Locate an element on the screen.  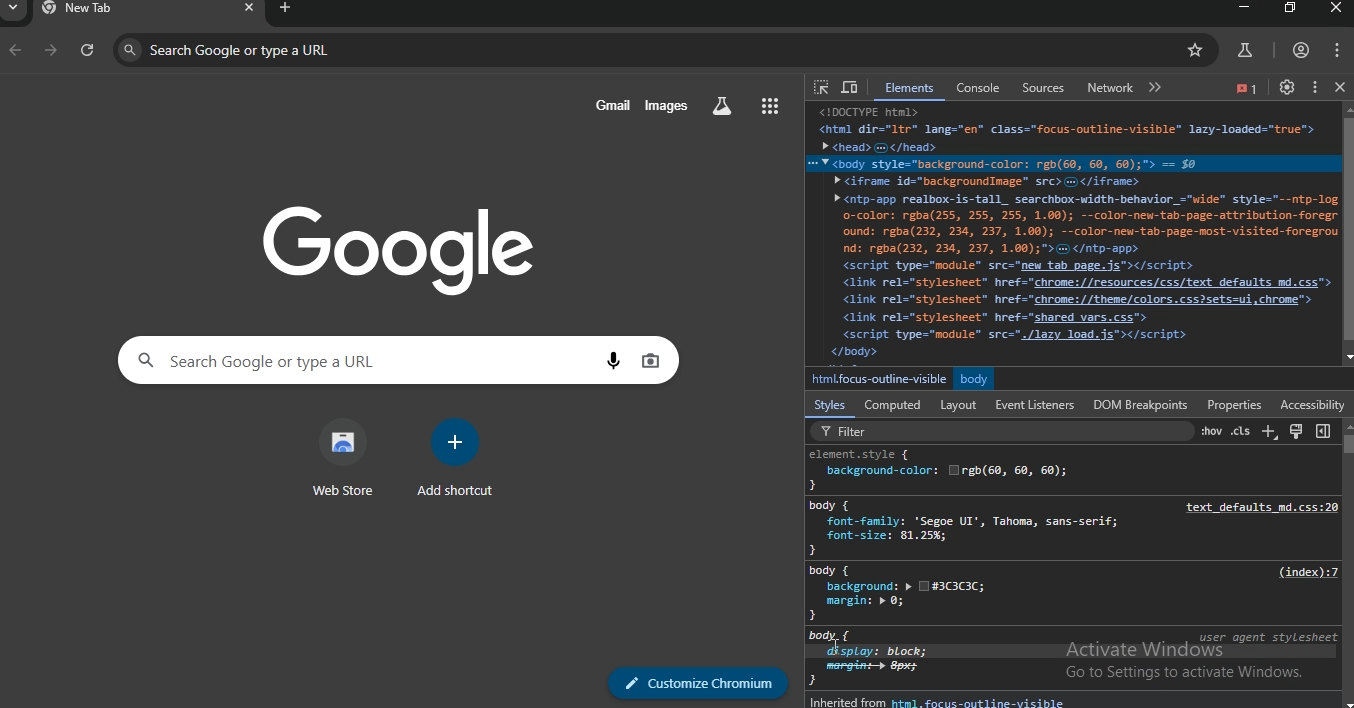
Event Listeners is located at coordinates (1033, 404).